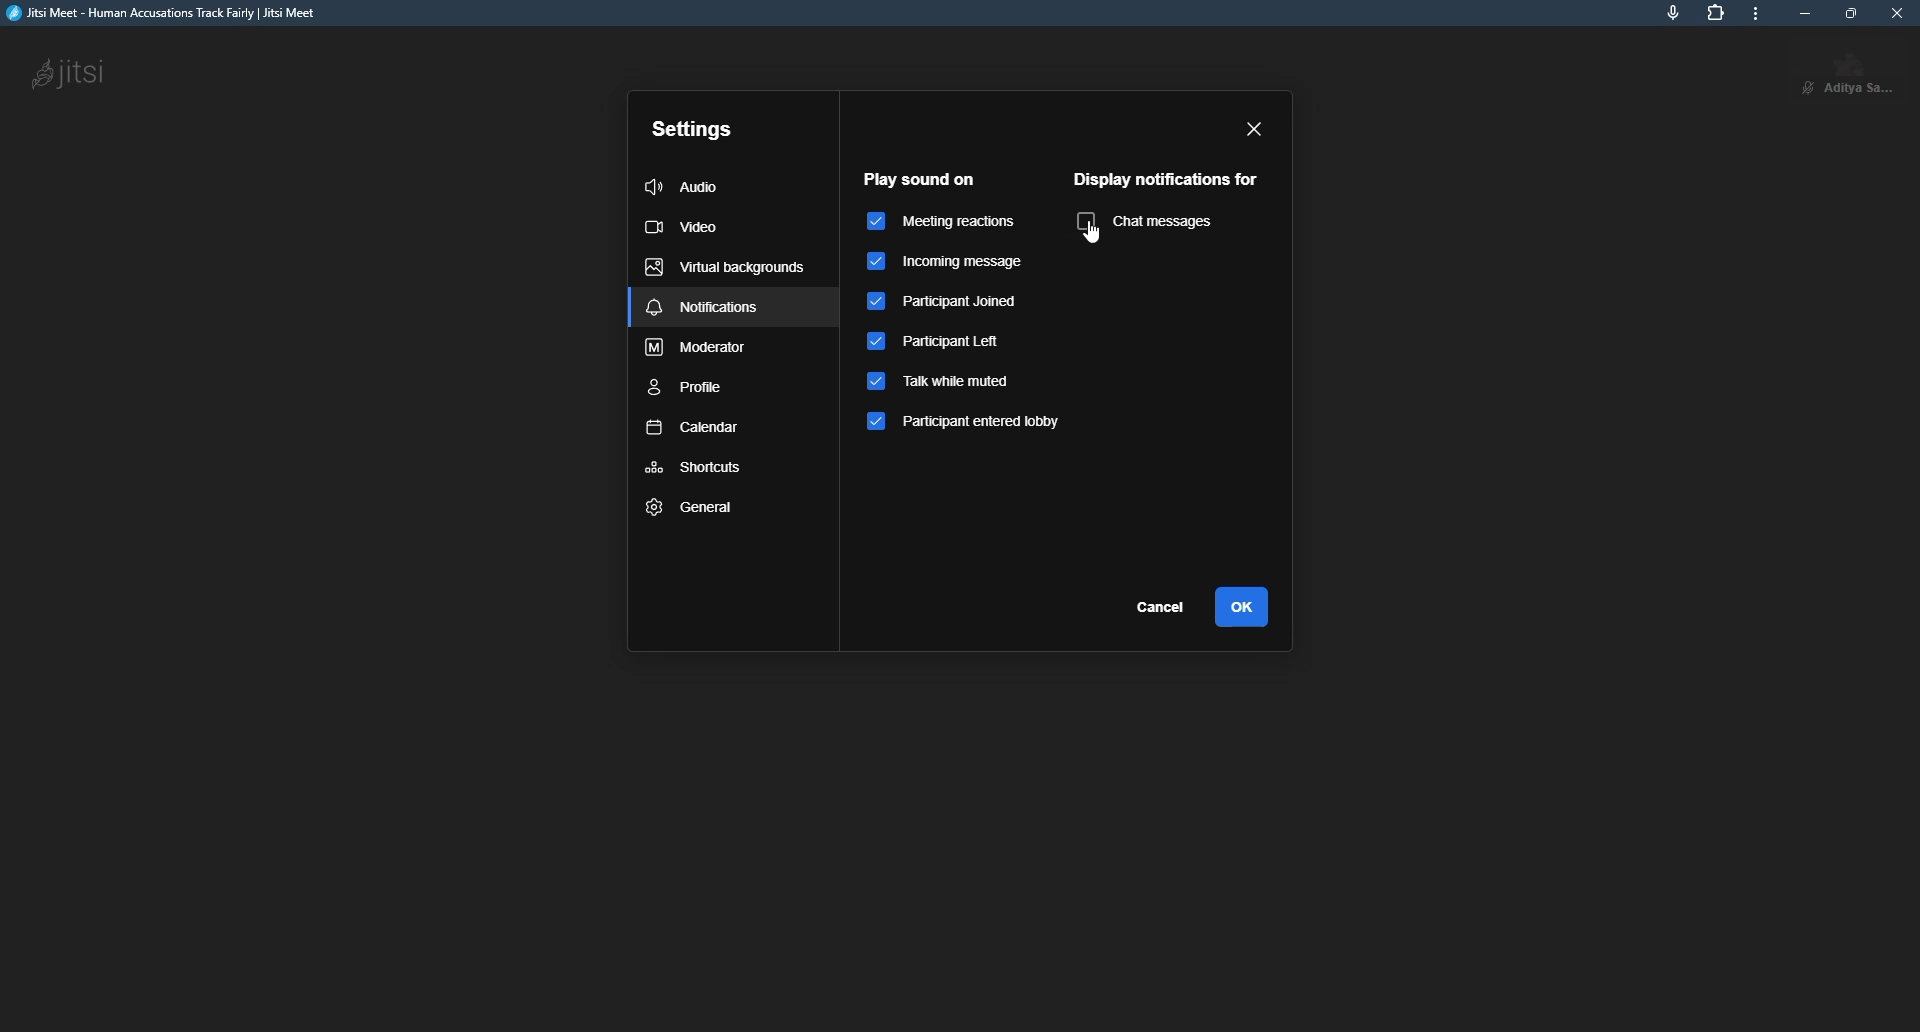  Describe the element at coordinates (1804, 13) in the screenshot. I see `minimize` at that location.